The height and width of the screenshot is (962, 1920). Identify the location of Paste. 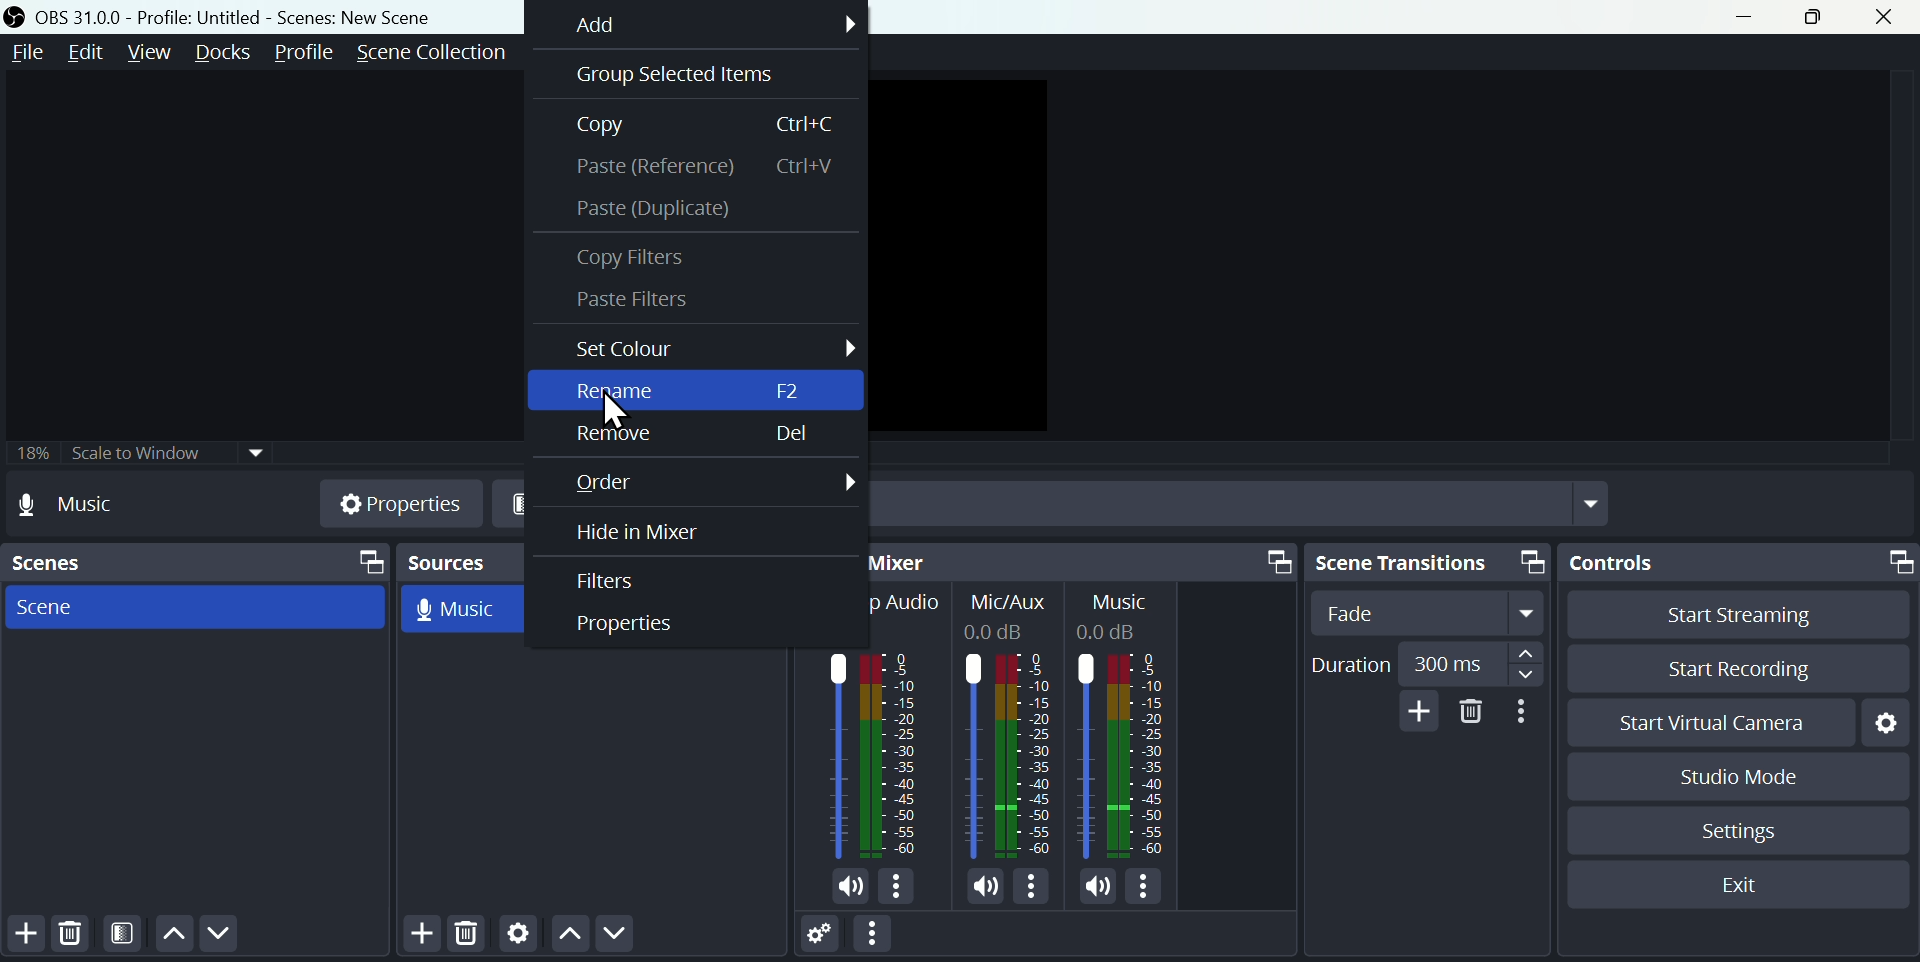
(645, 214).